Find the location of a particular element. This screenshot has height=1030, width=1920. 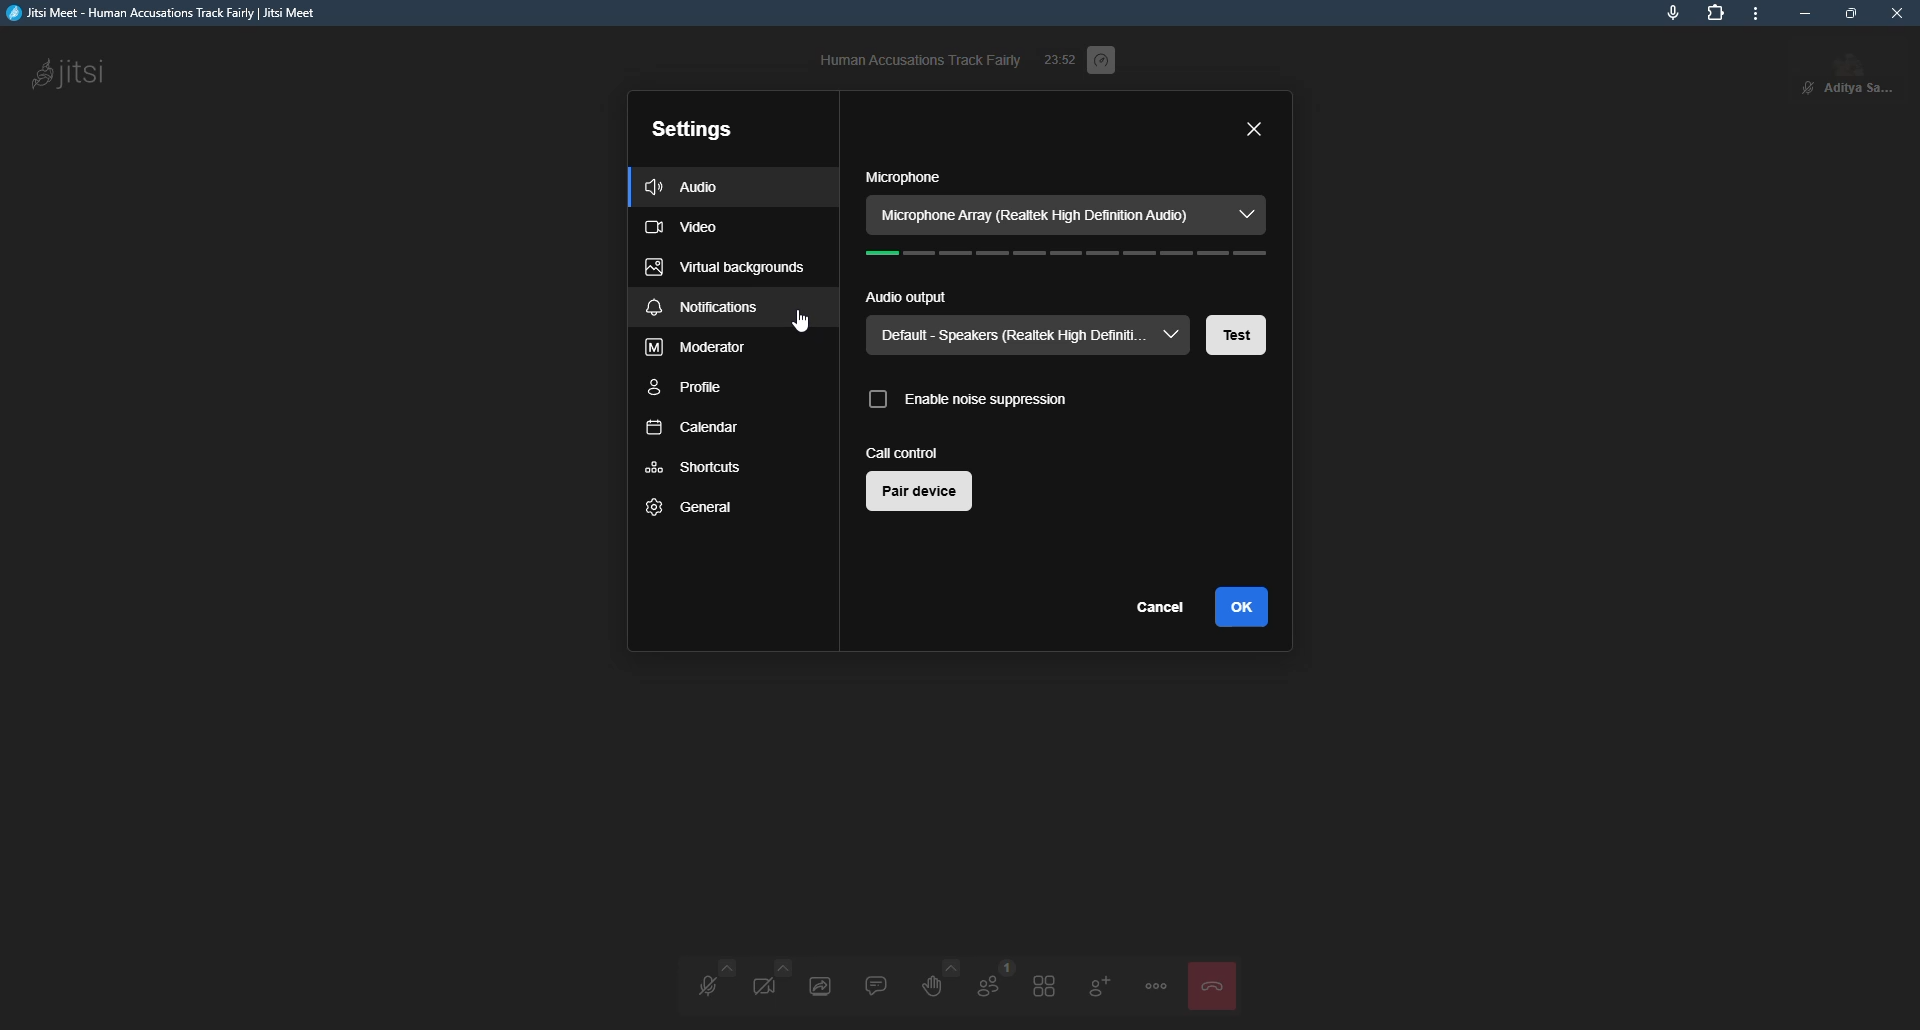

pair device is located at coordinates (922, 491).